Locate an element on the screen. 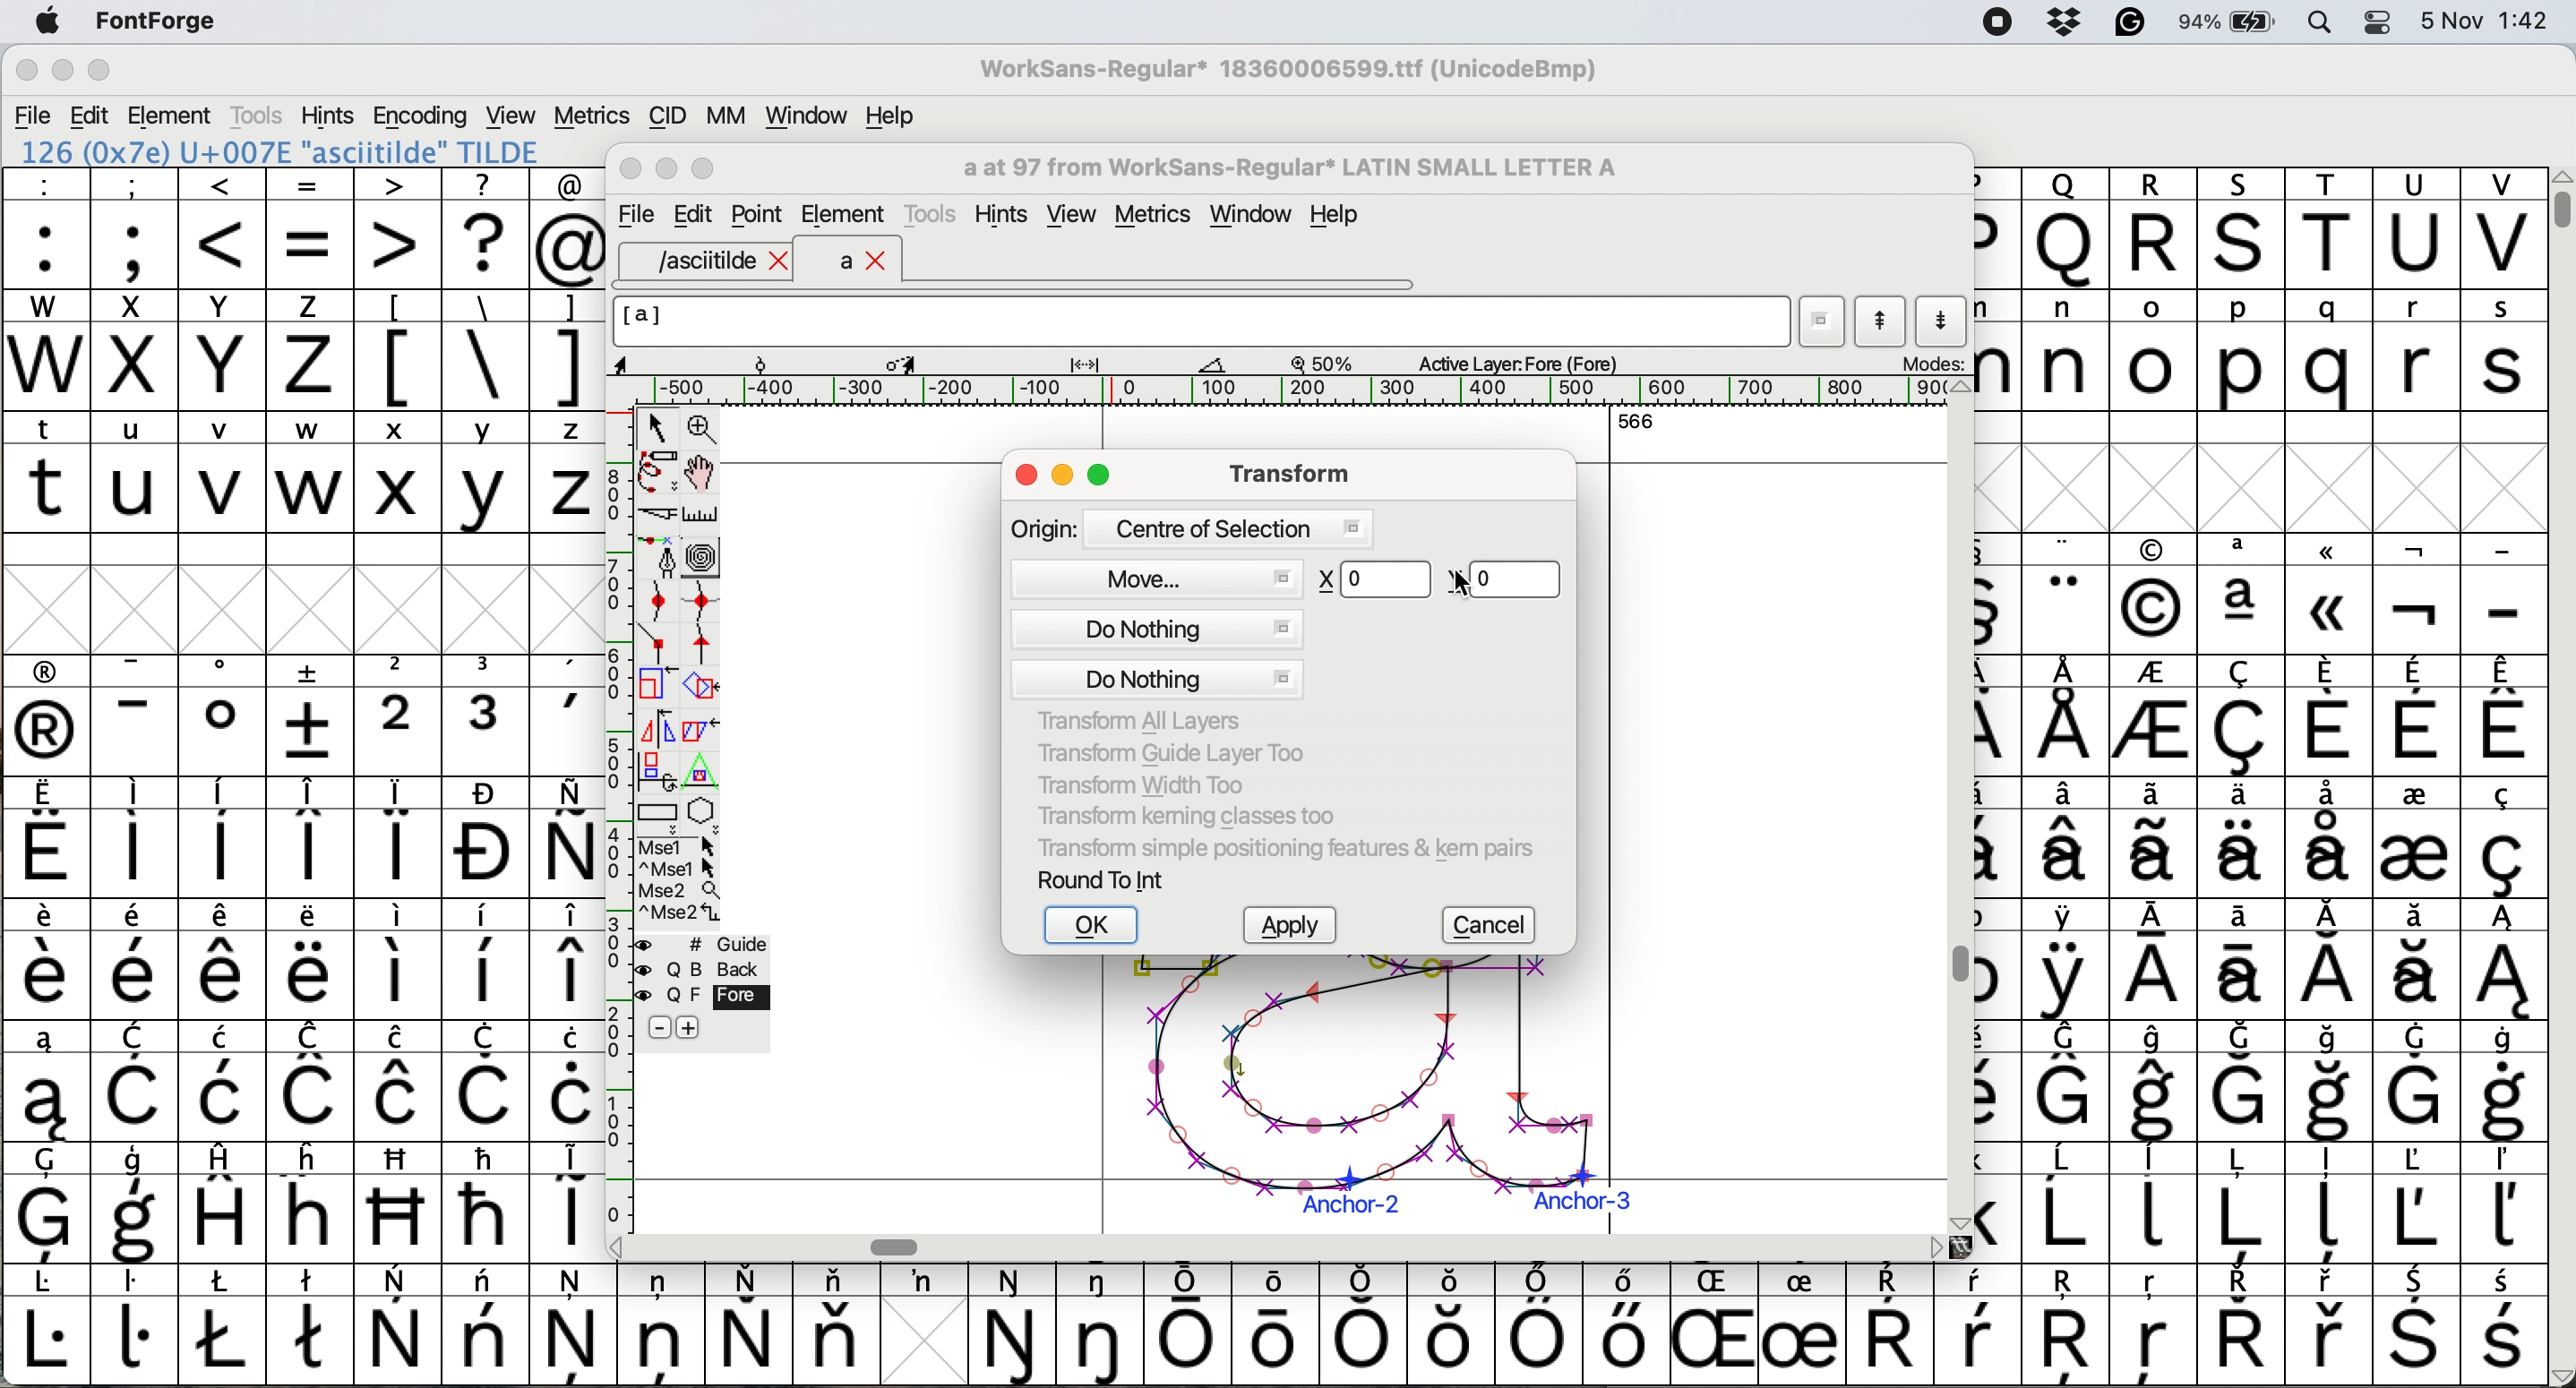 The image size is (2576, 1388). symbol is located at coordinates (310, 960).